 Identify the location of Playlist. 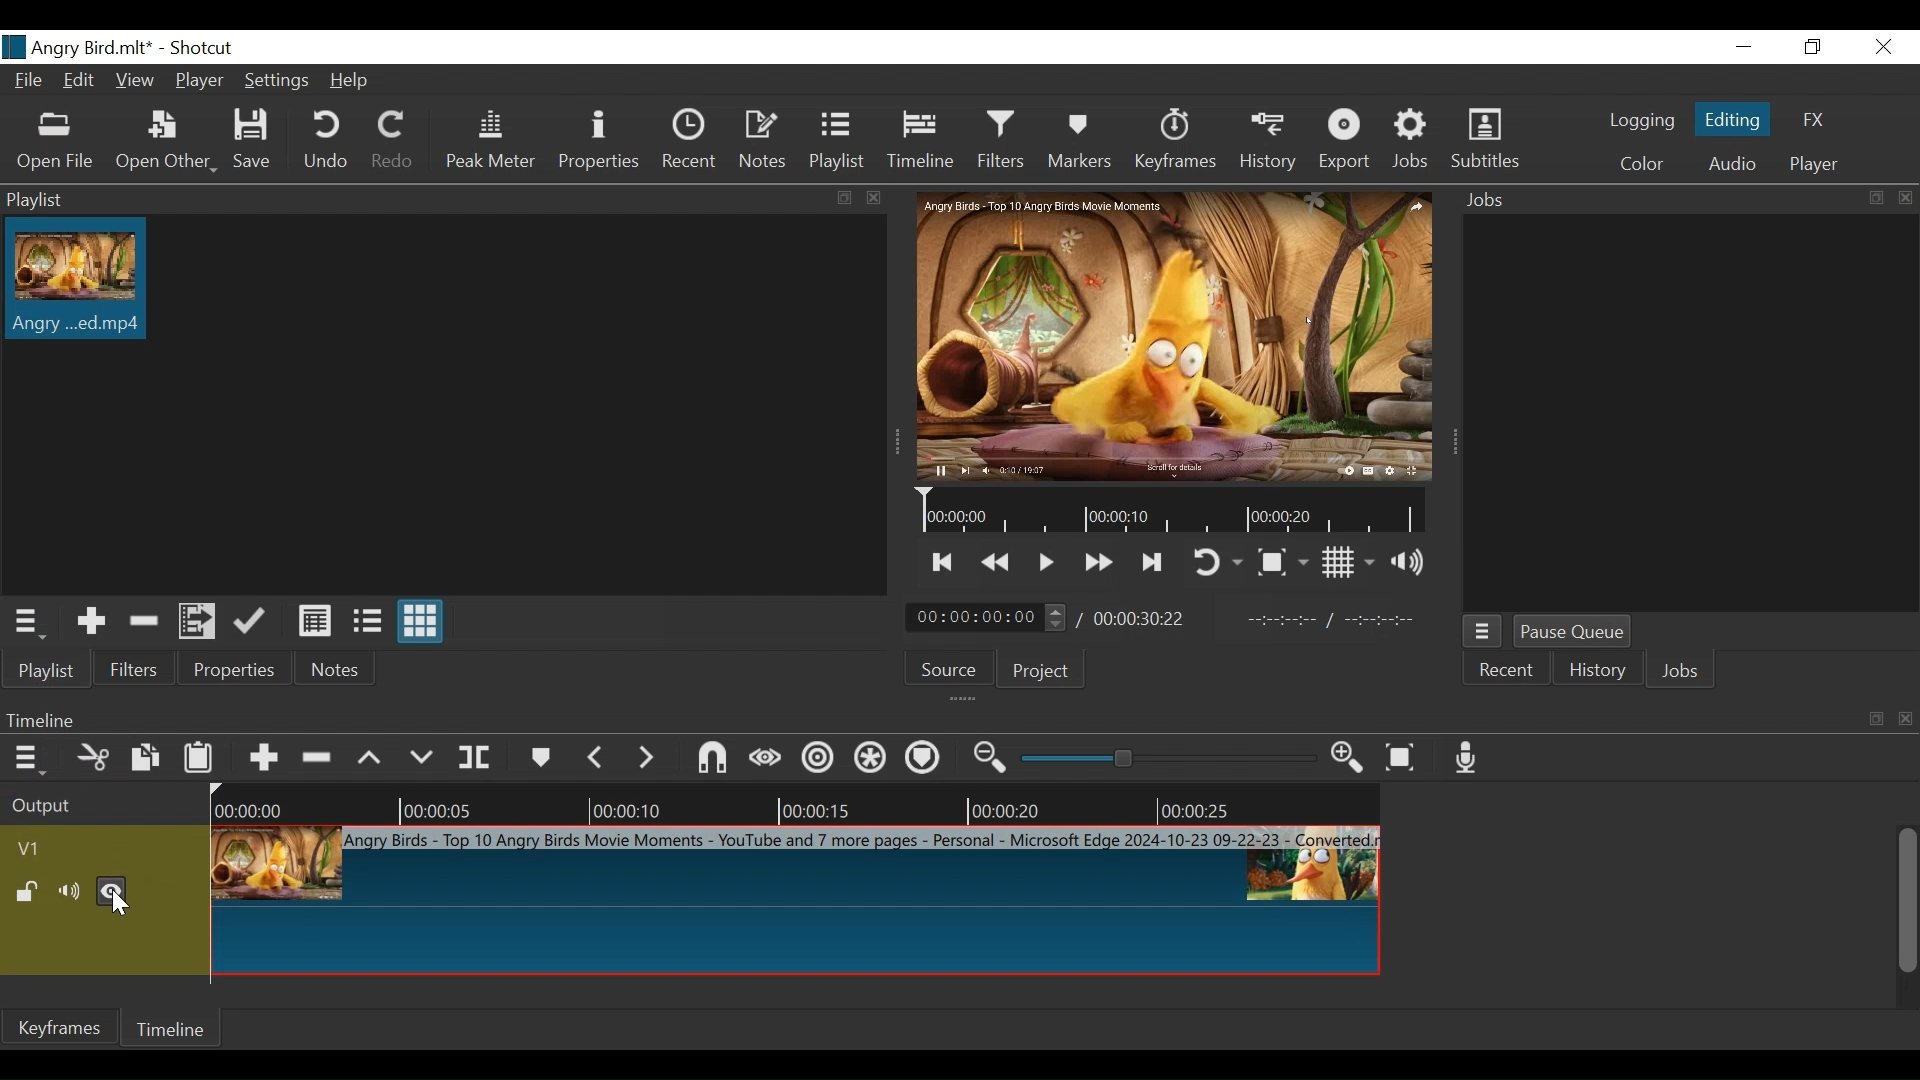
(842, 142).